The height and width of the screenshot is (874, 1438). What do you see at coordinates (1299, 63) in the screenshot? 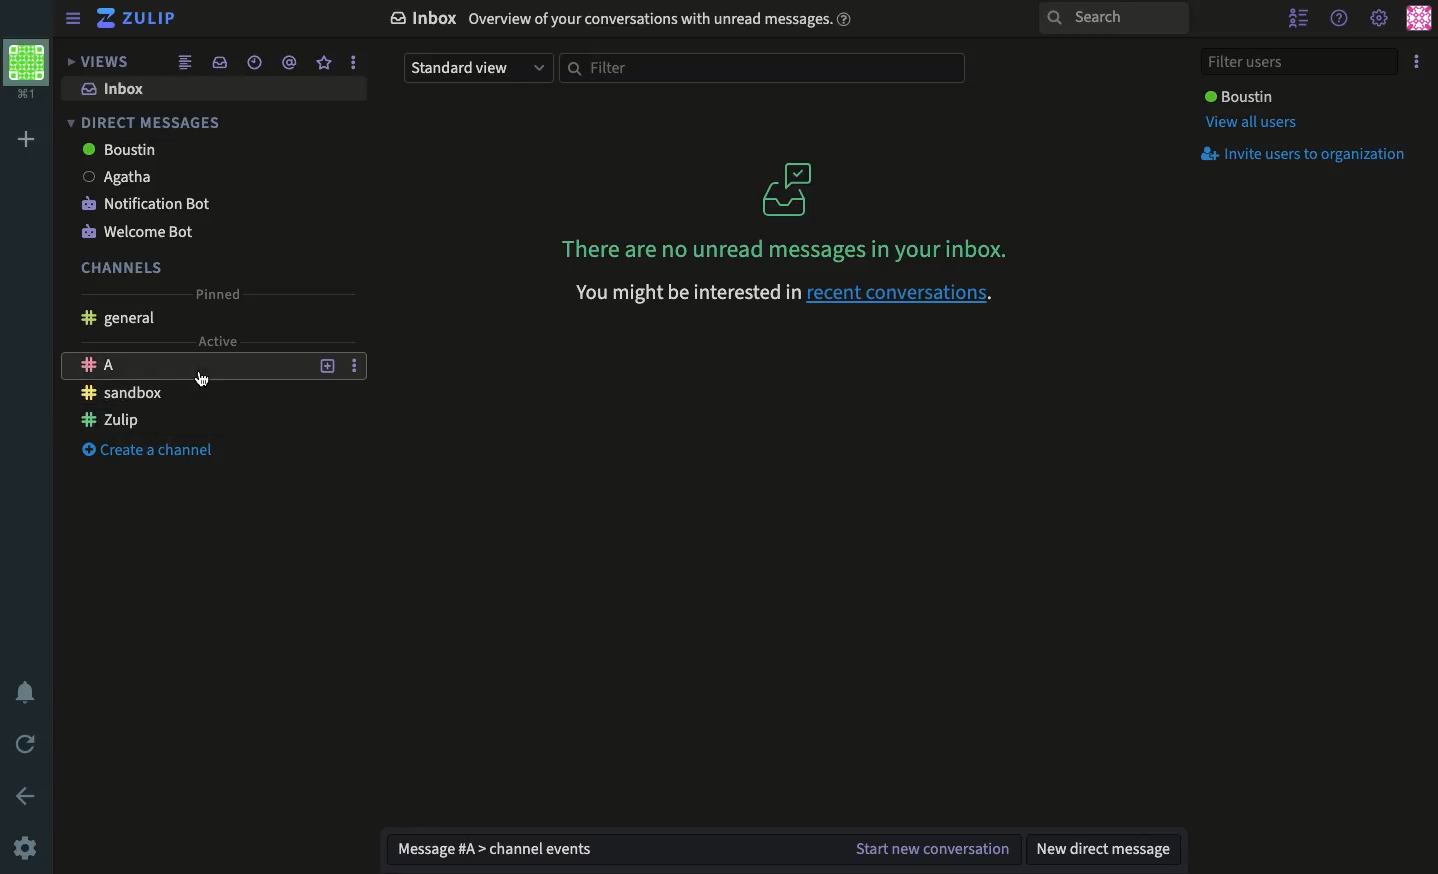
I see `Filter users` at bounding box center [1299, 63].